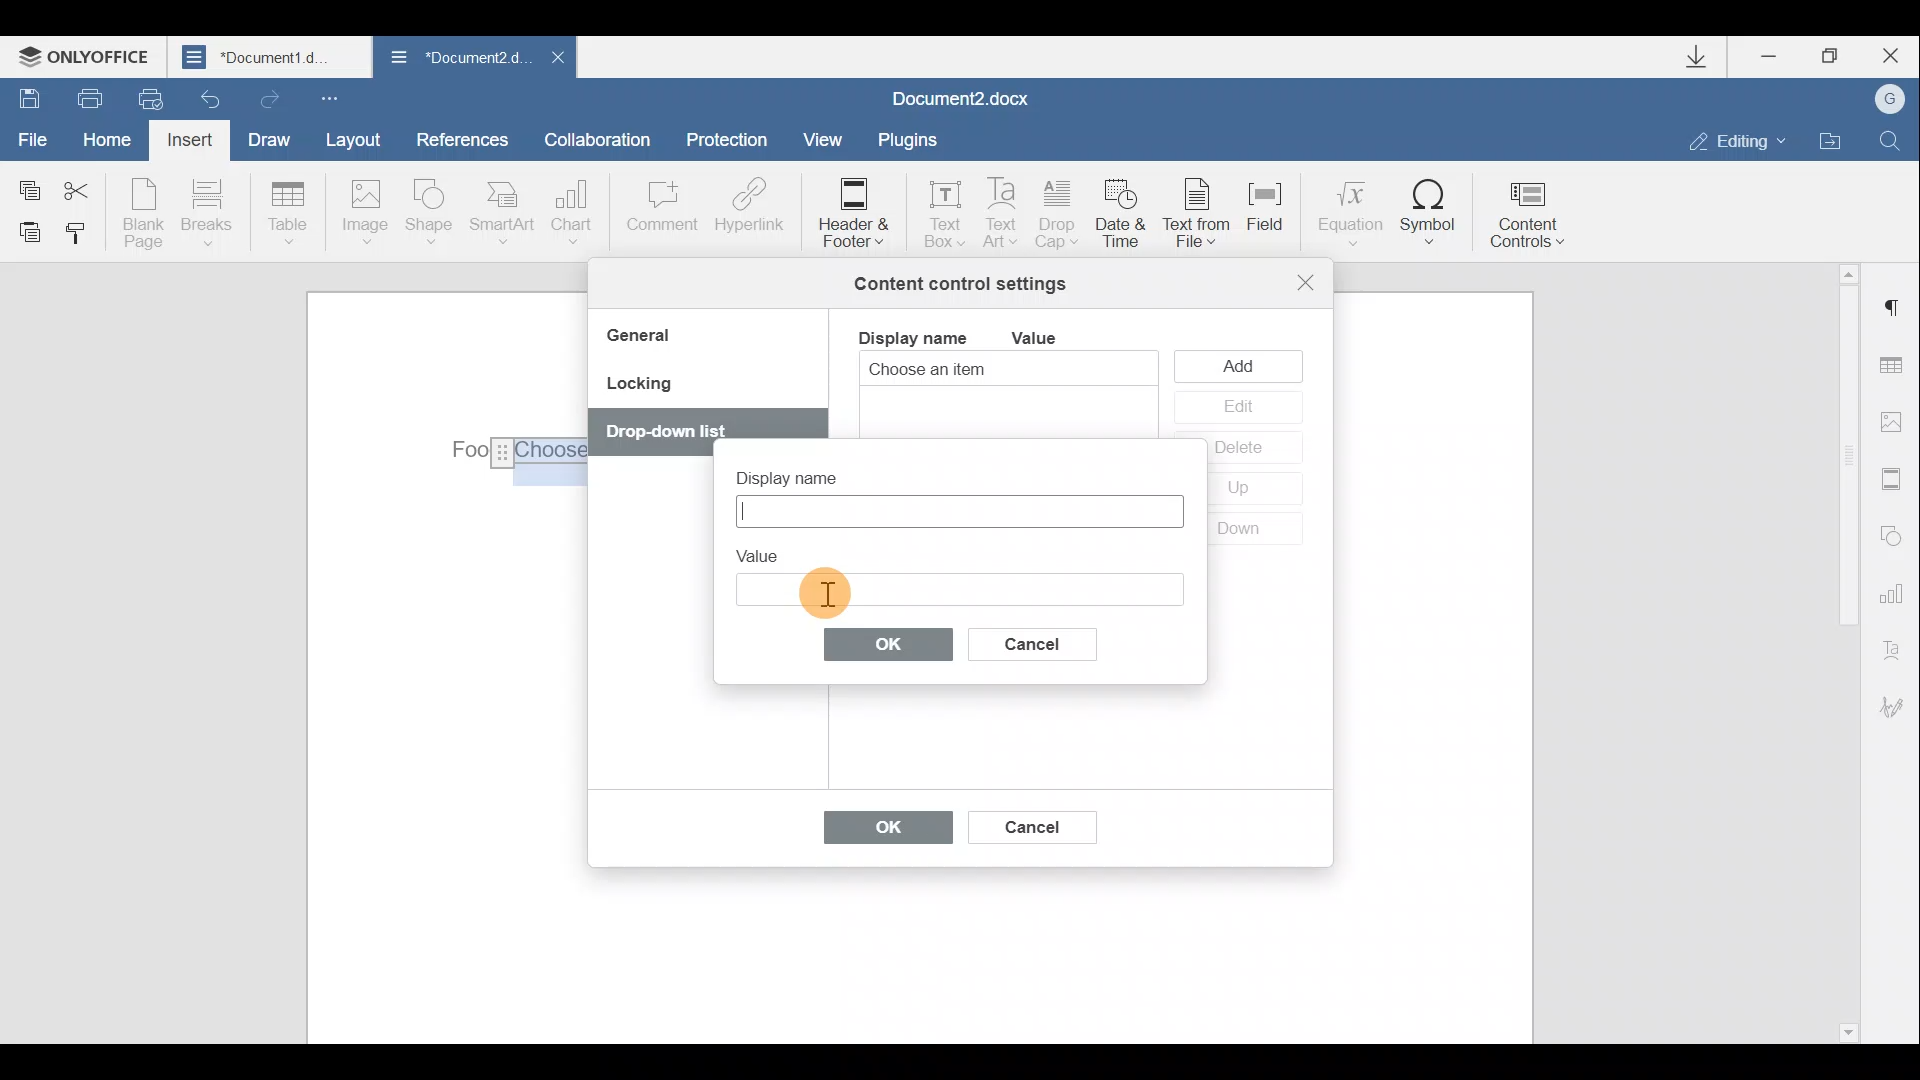 This screenshot has width=1920, height=1080. Describe the element at coordinates (1306, 282) in the screenshot. I see `Close` at that location.